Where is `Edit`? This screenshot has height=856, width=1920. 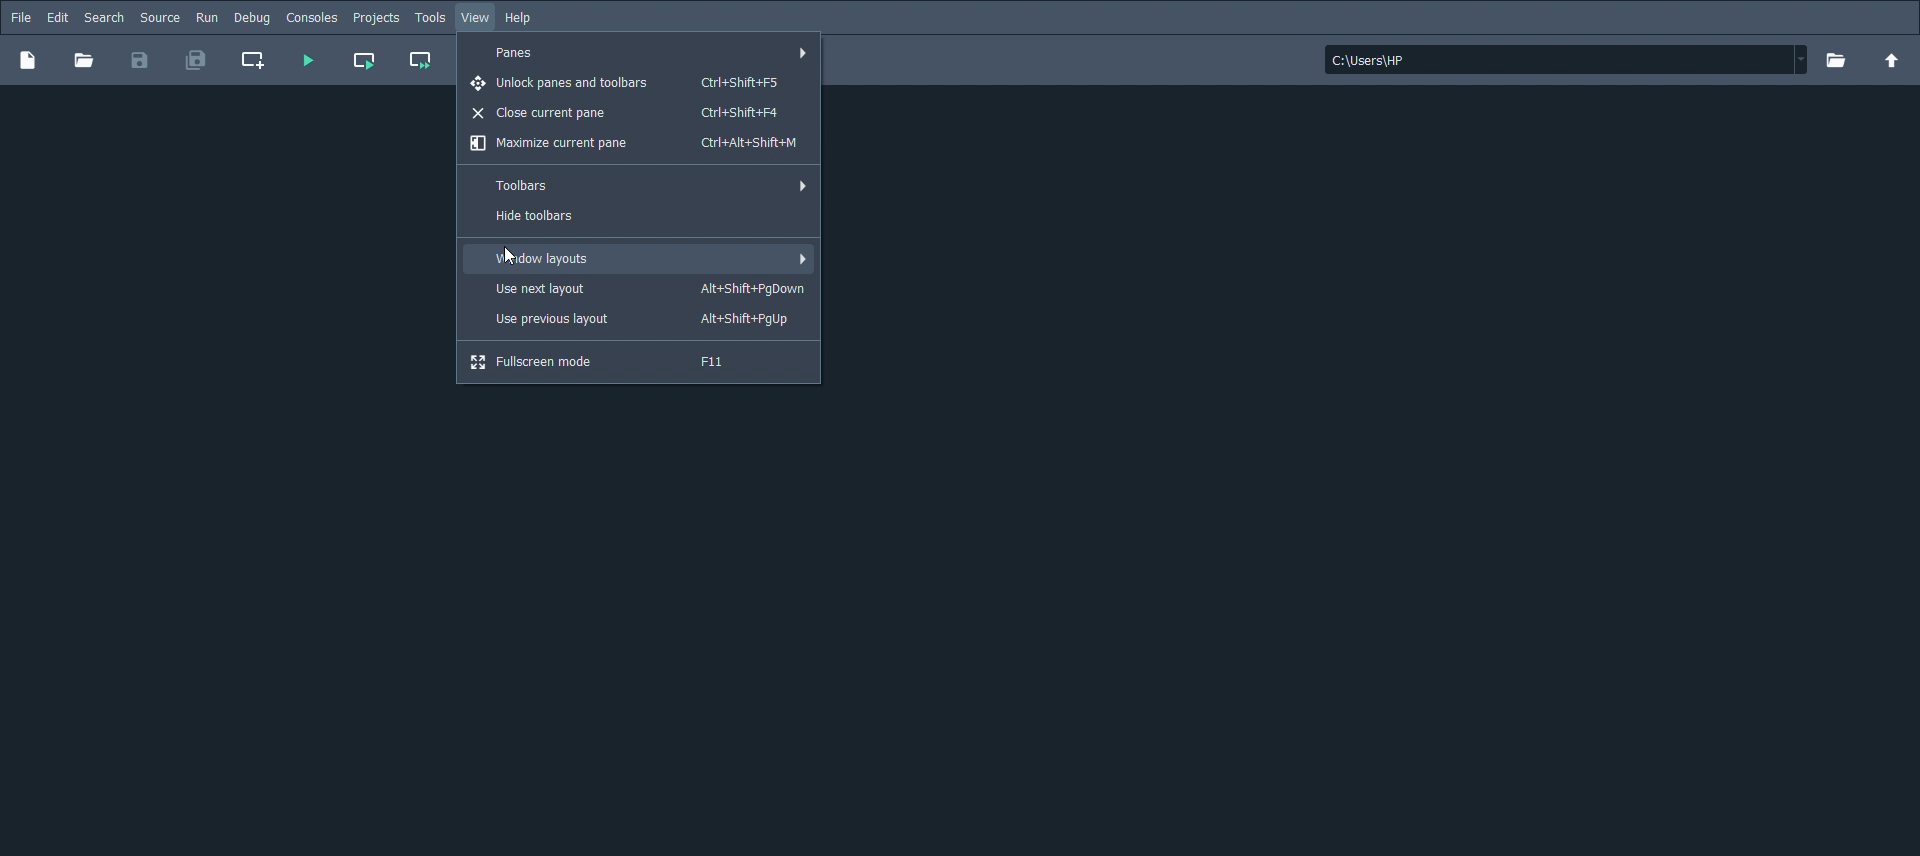
Edit is located at coordinates (56, 15).